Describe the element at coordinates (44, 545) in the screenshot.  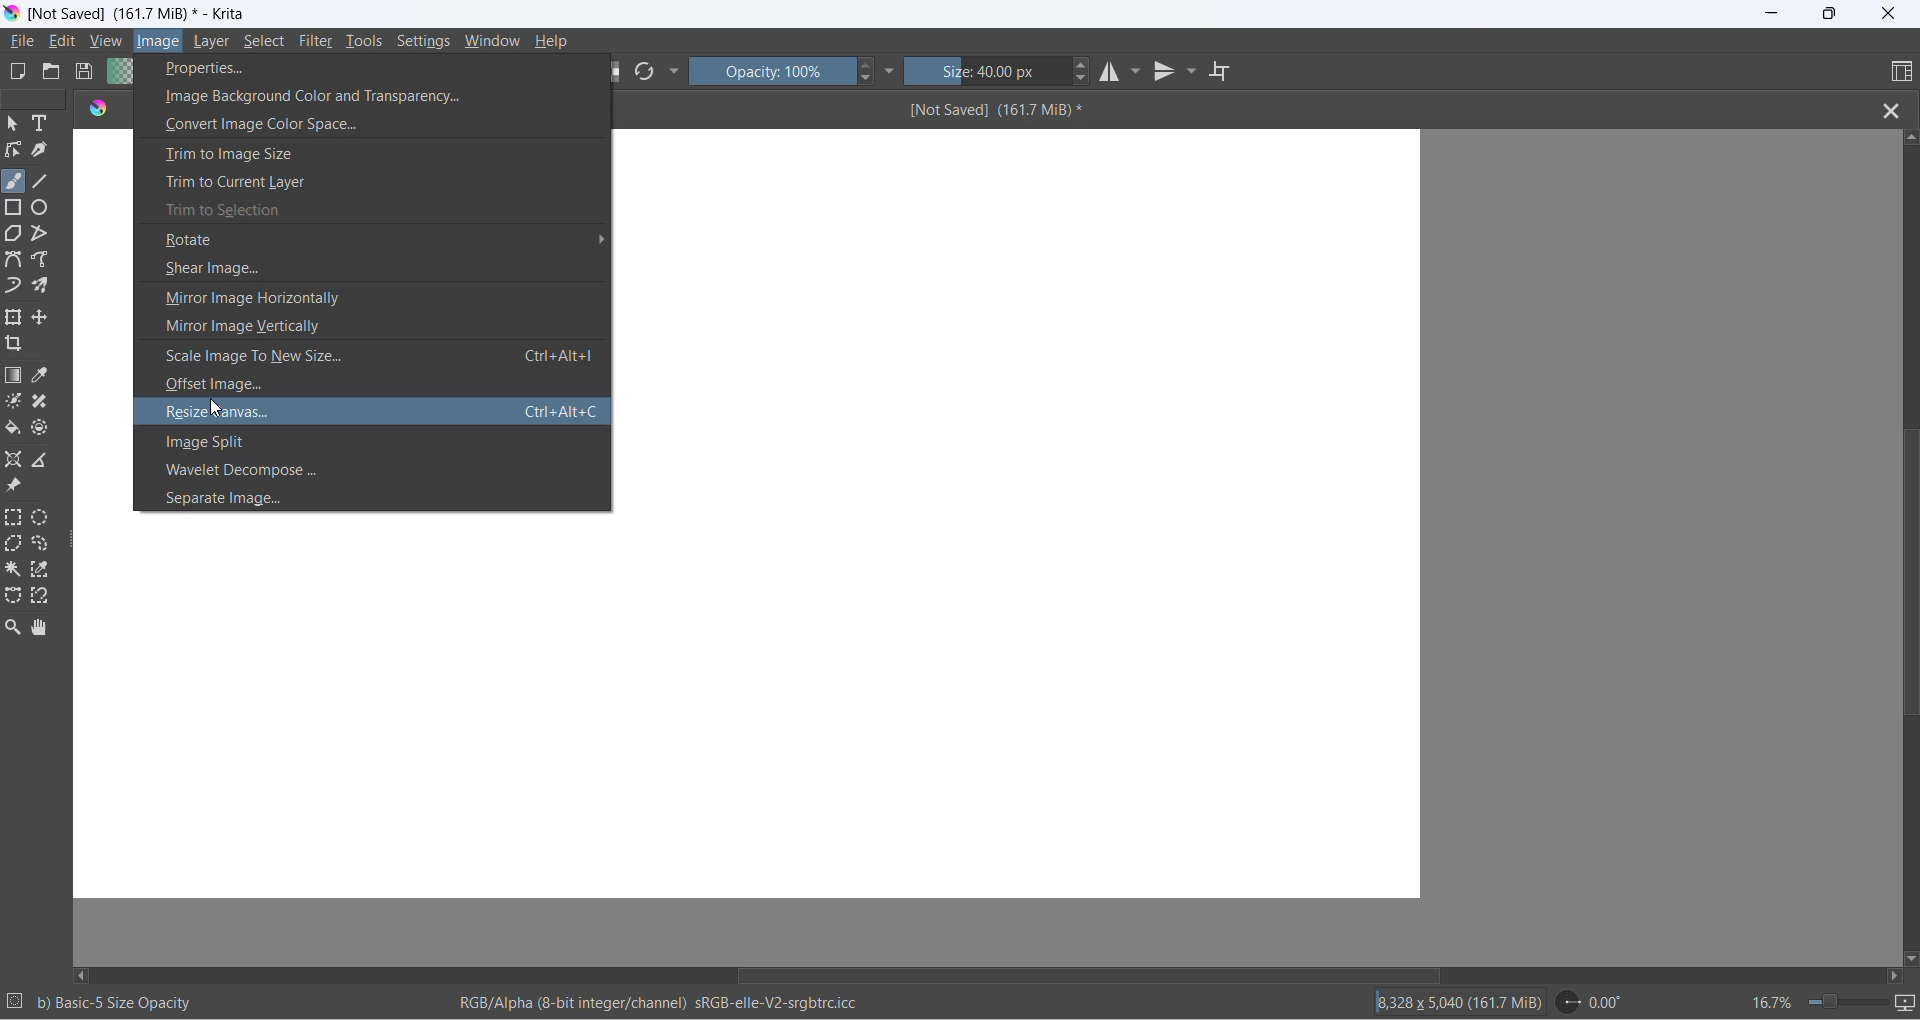
I see `freehand selection tool` at that location.